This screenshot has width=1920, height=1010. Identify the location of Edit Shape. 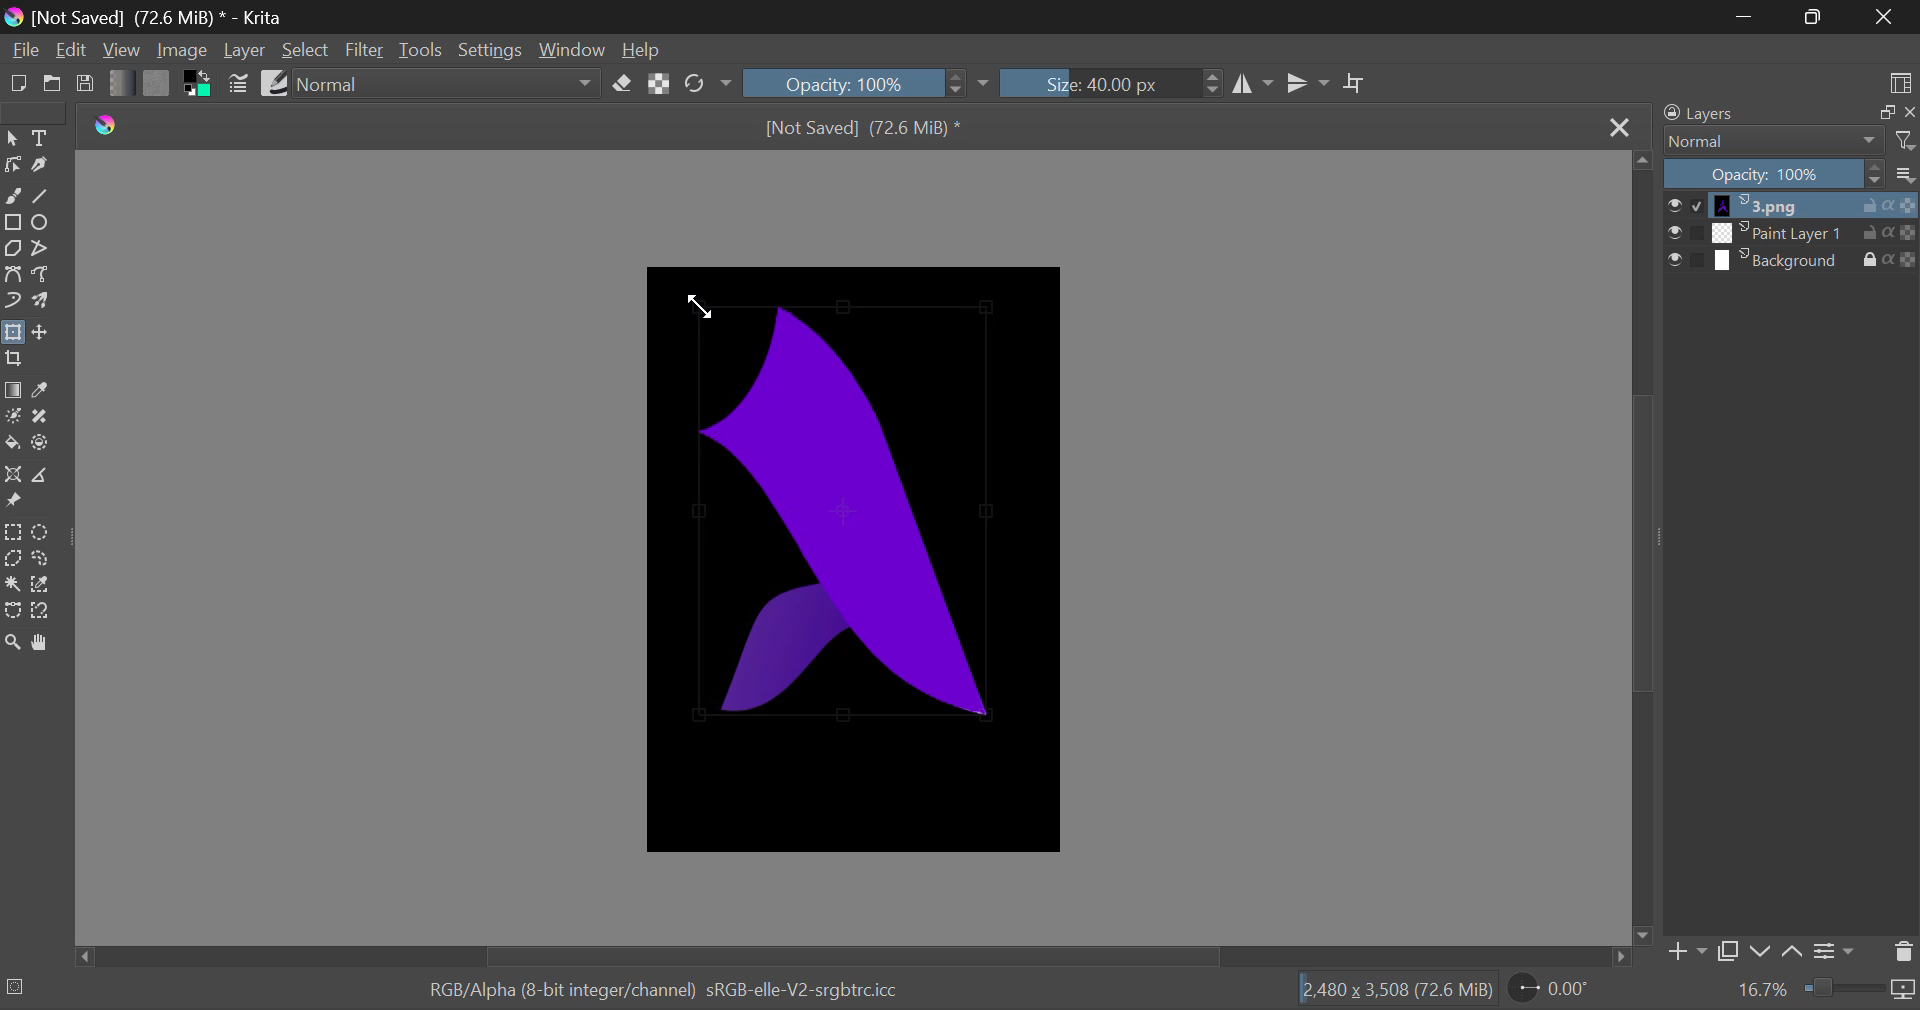
(13, 165).